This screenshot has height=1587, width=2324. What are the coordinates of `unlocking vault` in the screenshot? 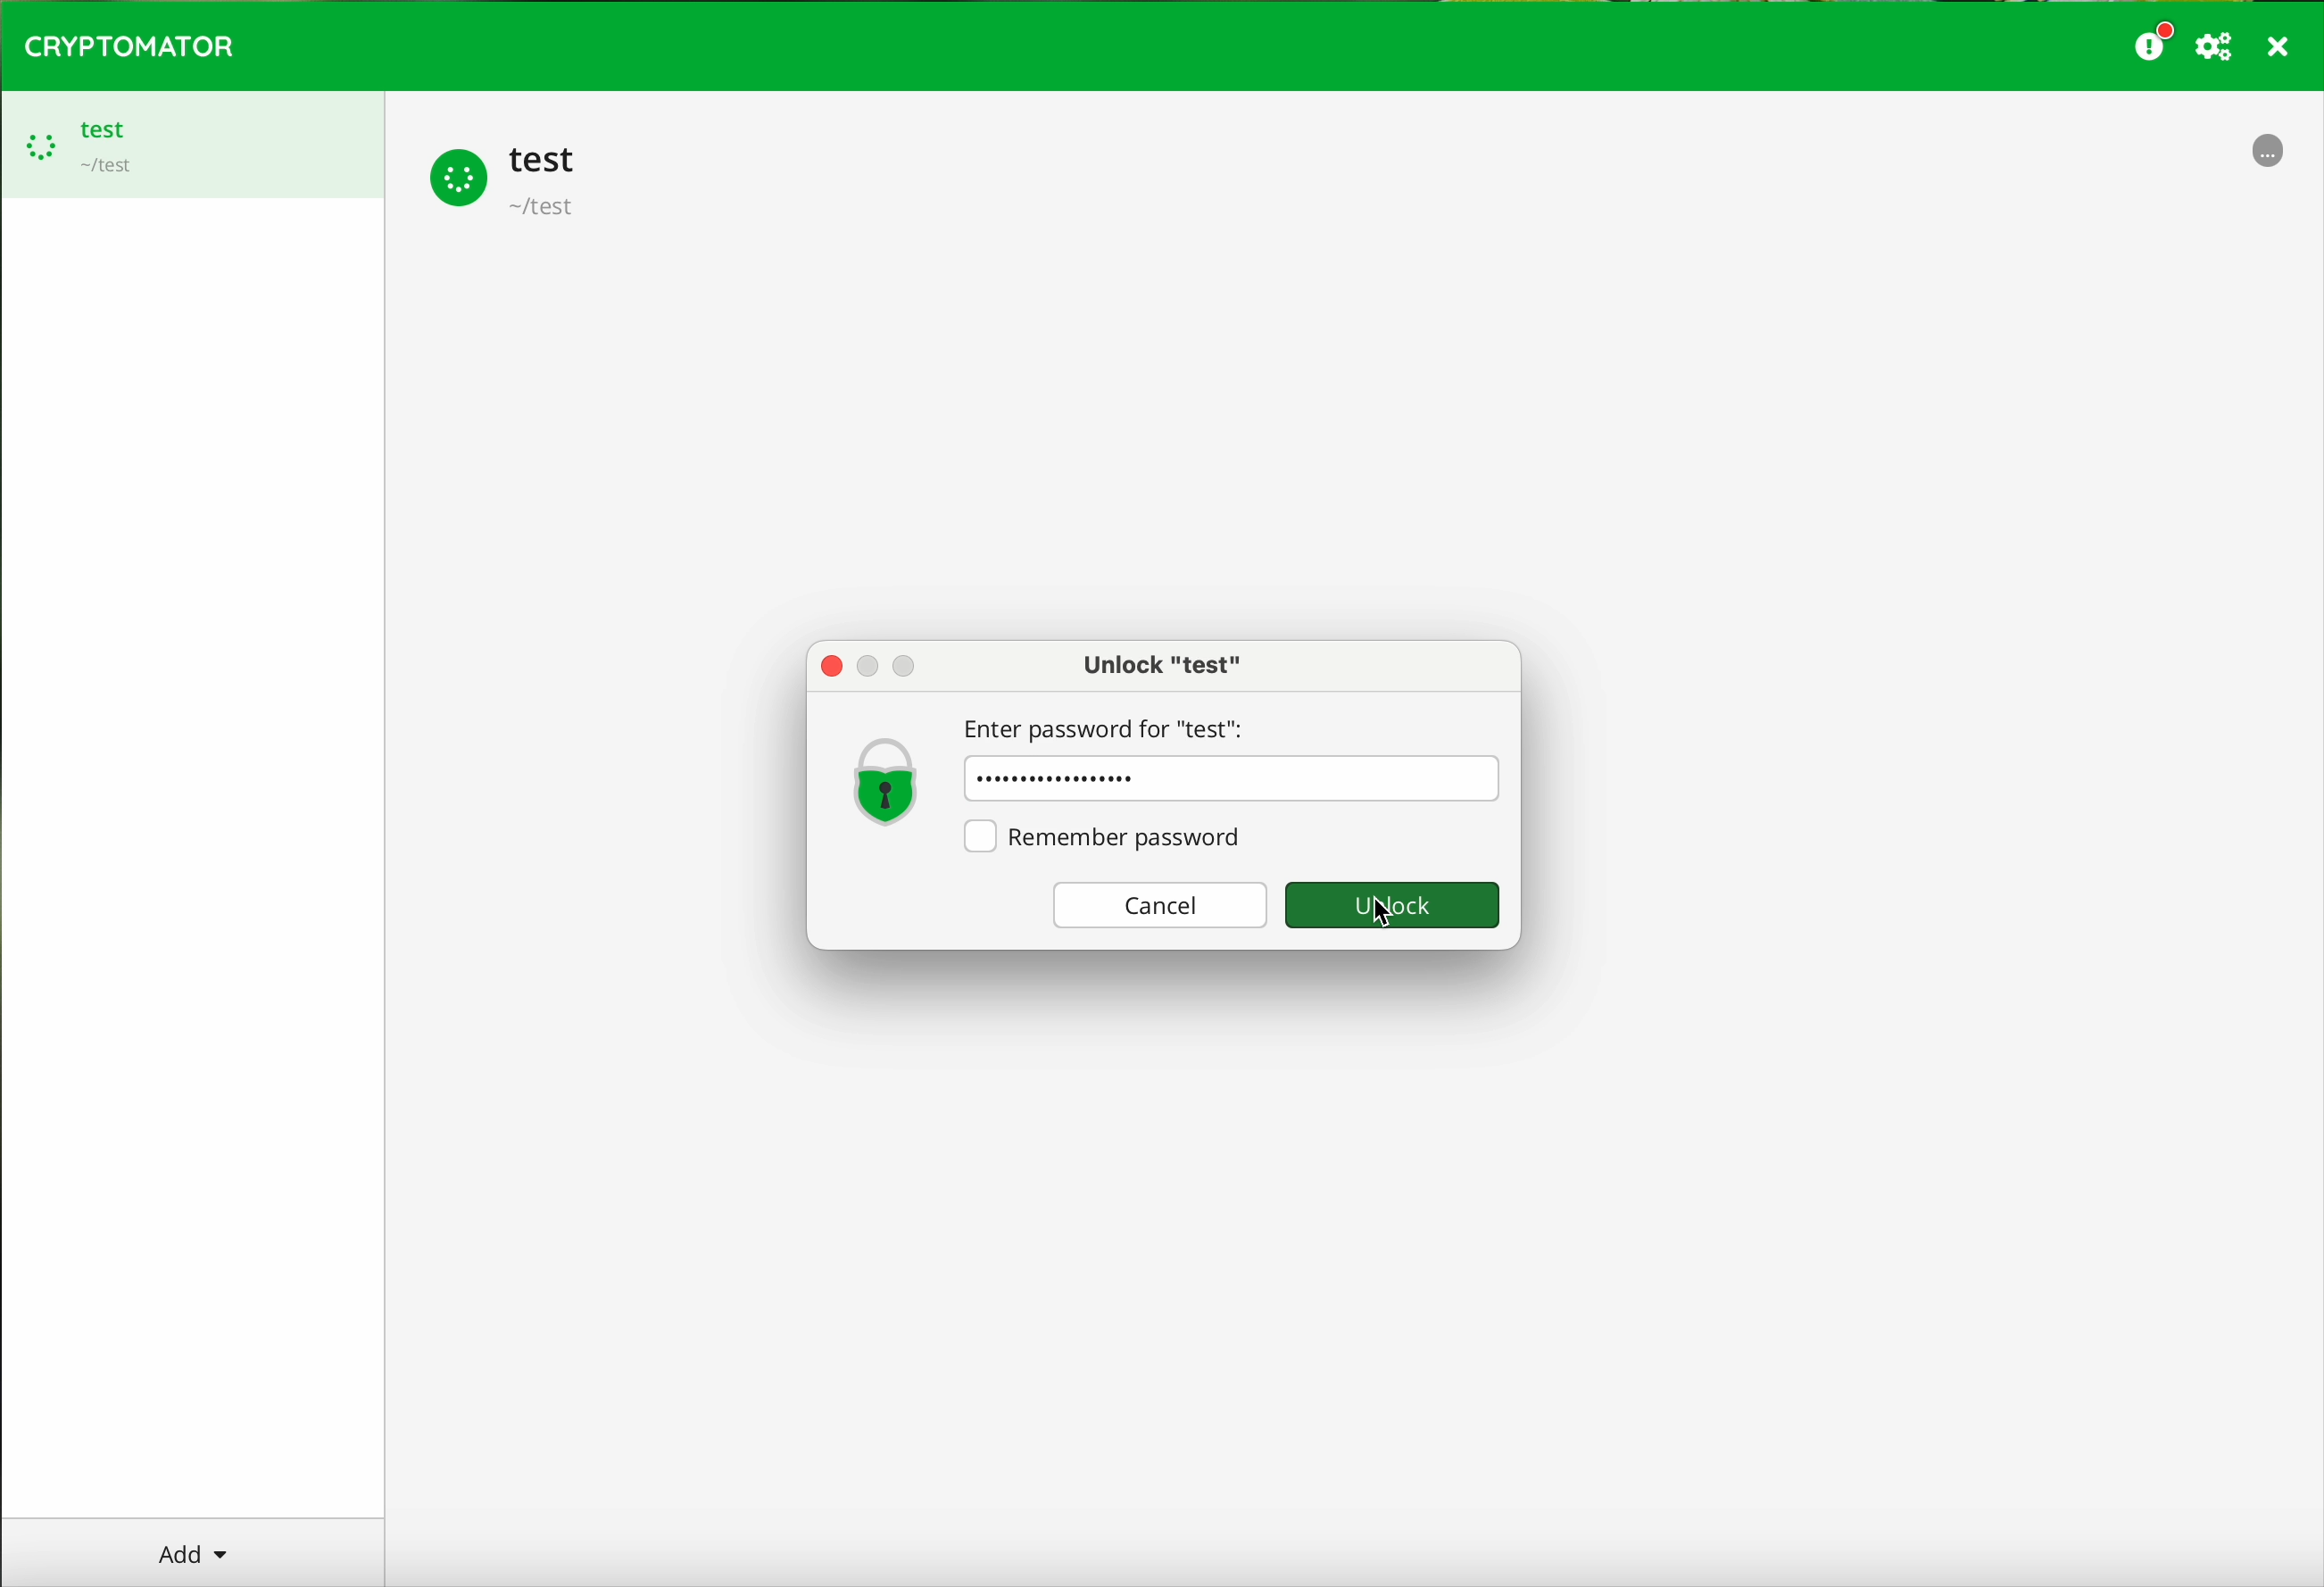 It's located at (510, 178).